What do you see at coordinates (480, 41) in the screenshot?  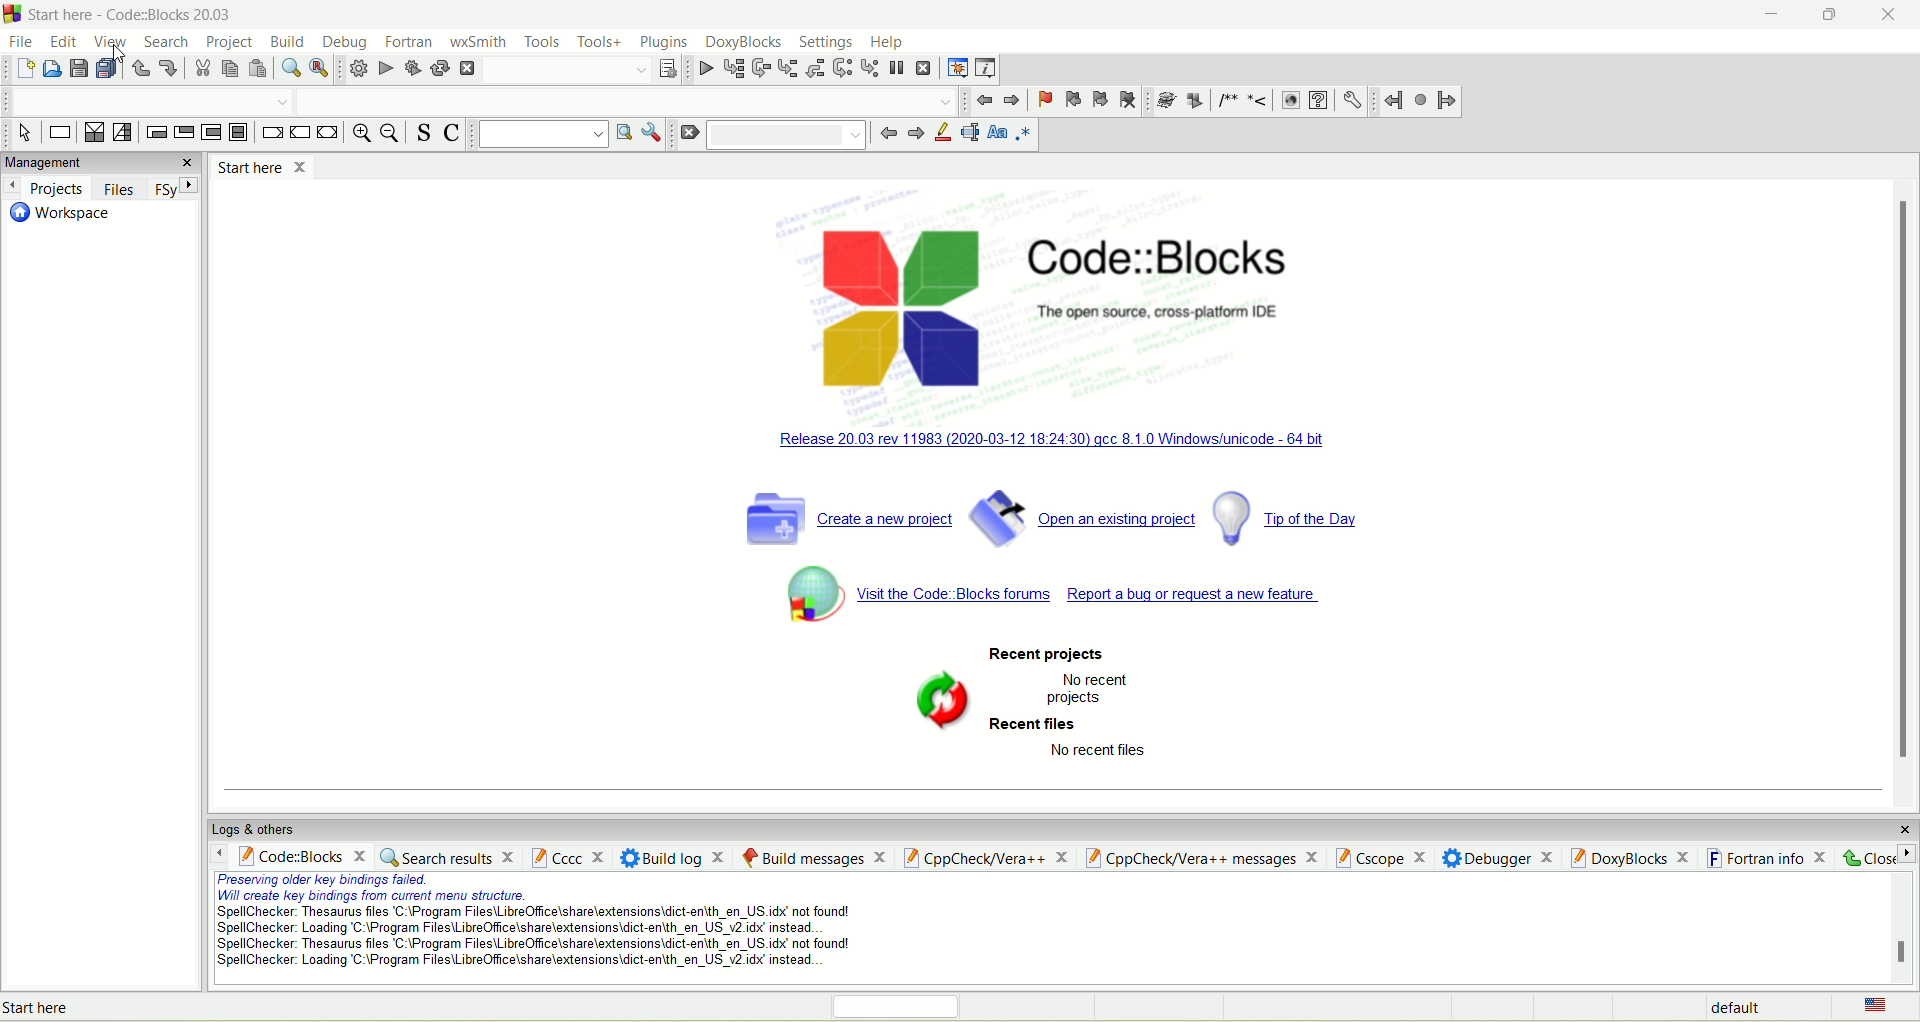 I see `wxSmith` at bounding box center [480, 41].